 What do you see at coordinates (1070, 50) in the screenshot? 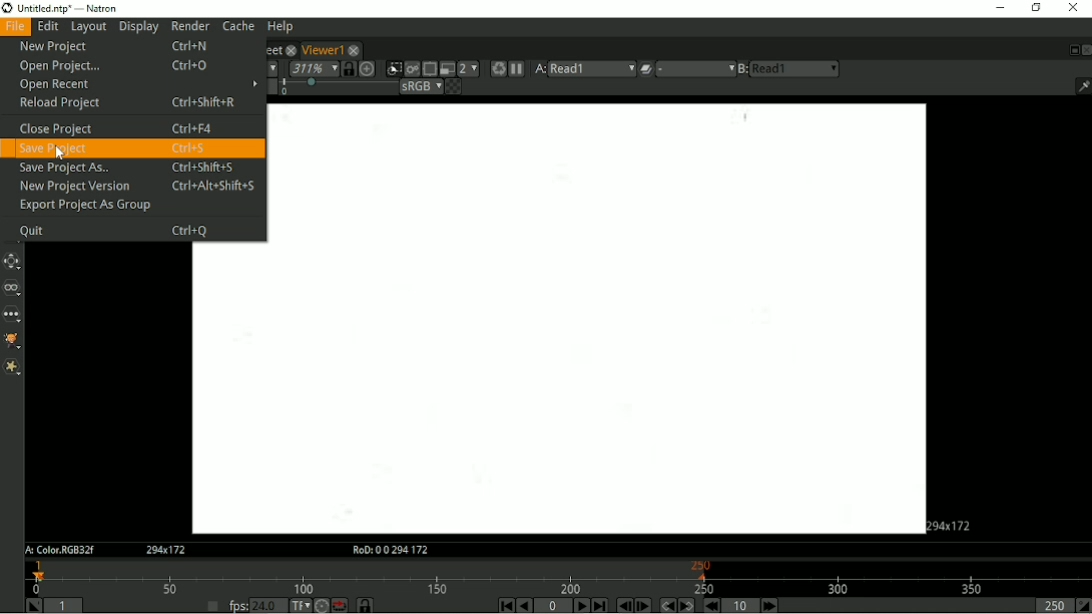
I see `Float pane` at bounding box center [1070, 50].